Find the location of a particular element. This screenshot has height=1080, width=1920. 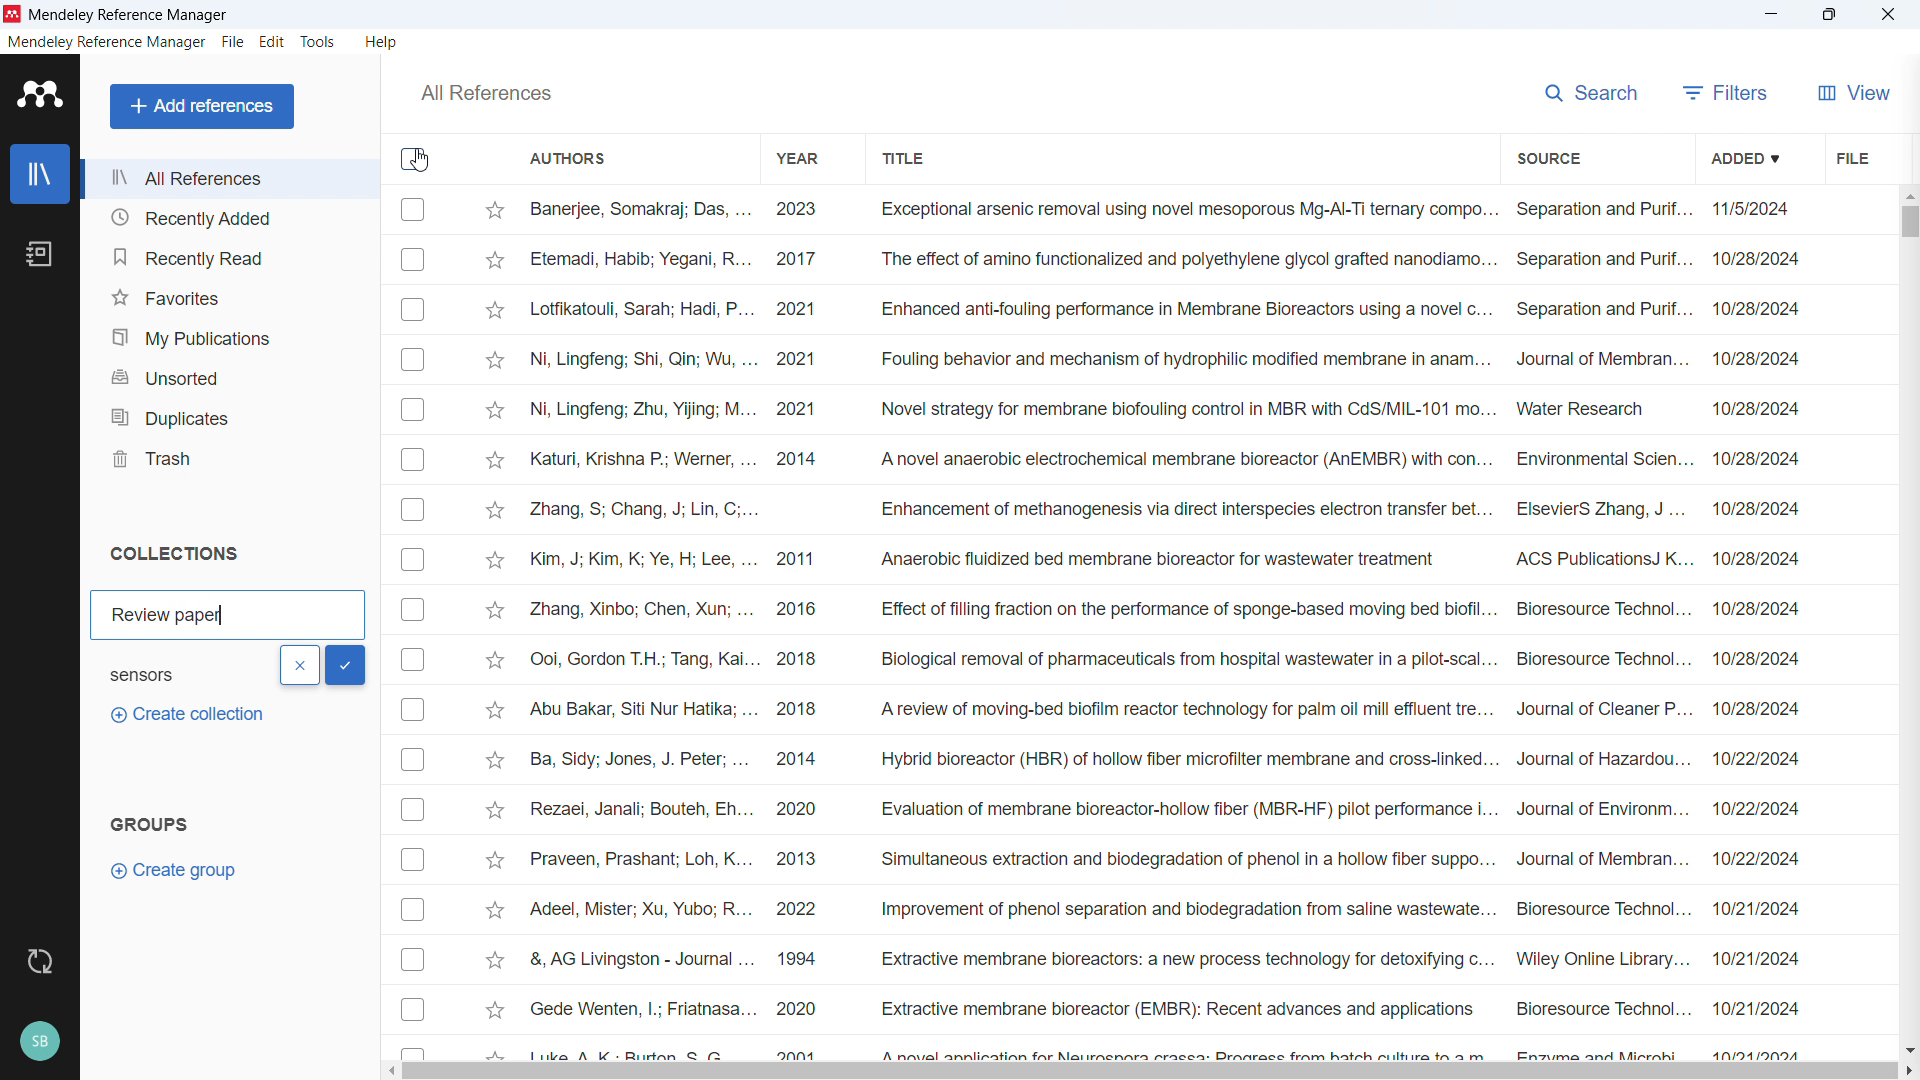

Adeel, Mister; Xu, Yubo; R... 2022 Improvement of phenol separation and biodegradation from saline wastewate... Bioresource Technol... 10/21/2024 is located at coordinates (1163, 909).